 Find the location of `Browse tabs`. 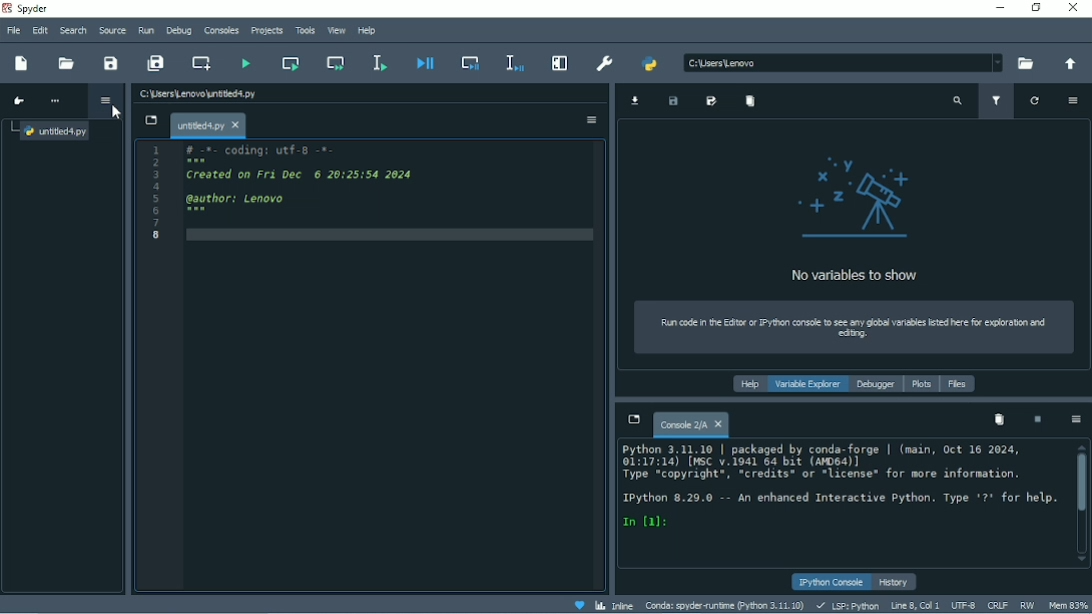

Browse tabs is located at coordinates (151, 121).